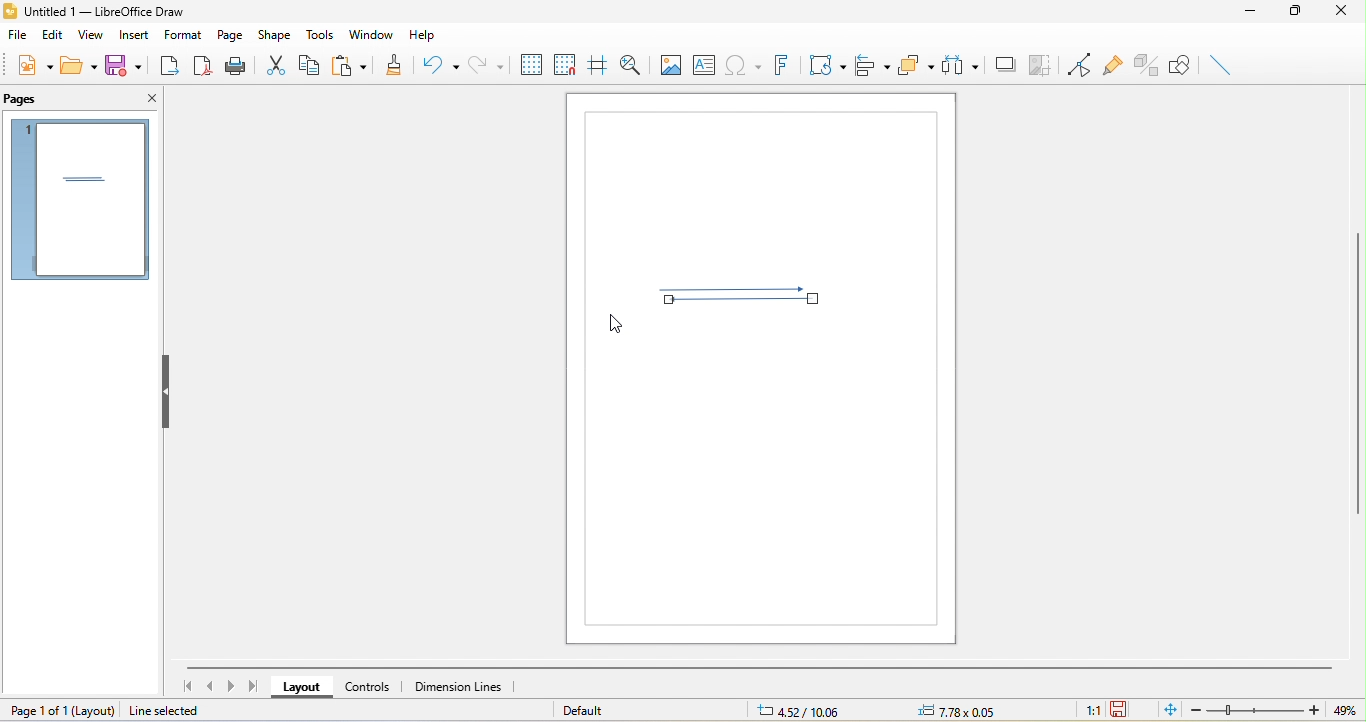 The height and width of the screenshot is (722, 1366). I want to click on zoom, so click(1269, 710).